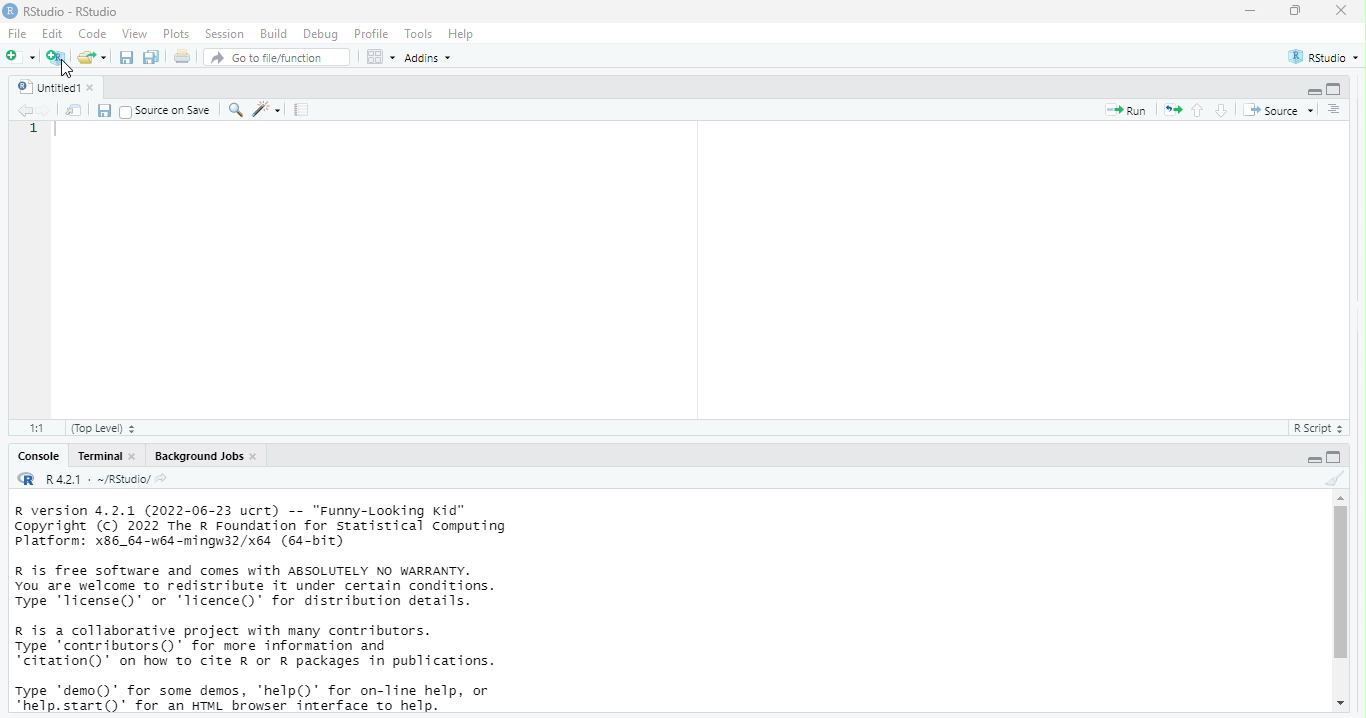 The image size is (1366, 718). Describe the element at coordinates (466, 33) in the screenshot. I see `help` at that location.